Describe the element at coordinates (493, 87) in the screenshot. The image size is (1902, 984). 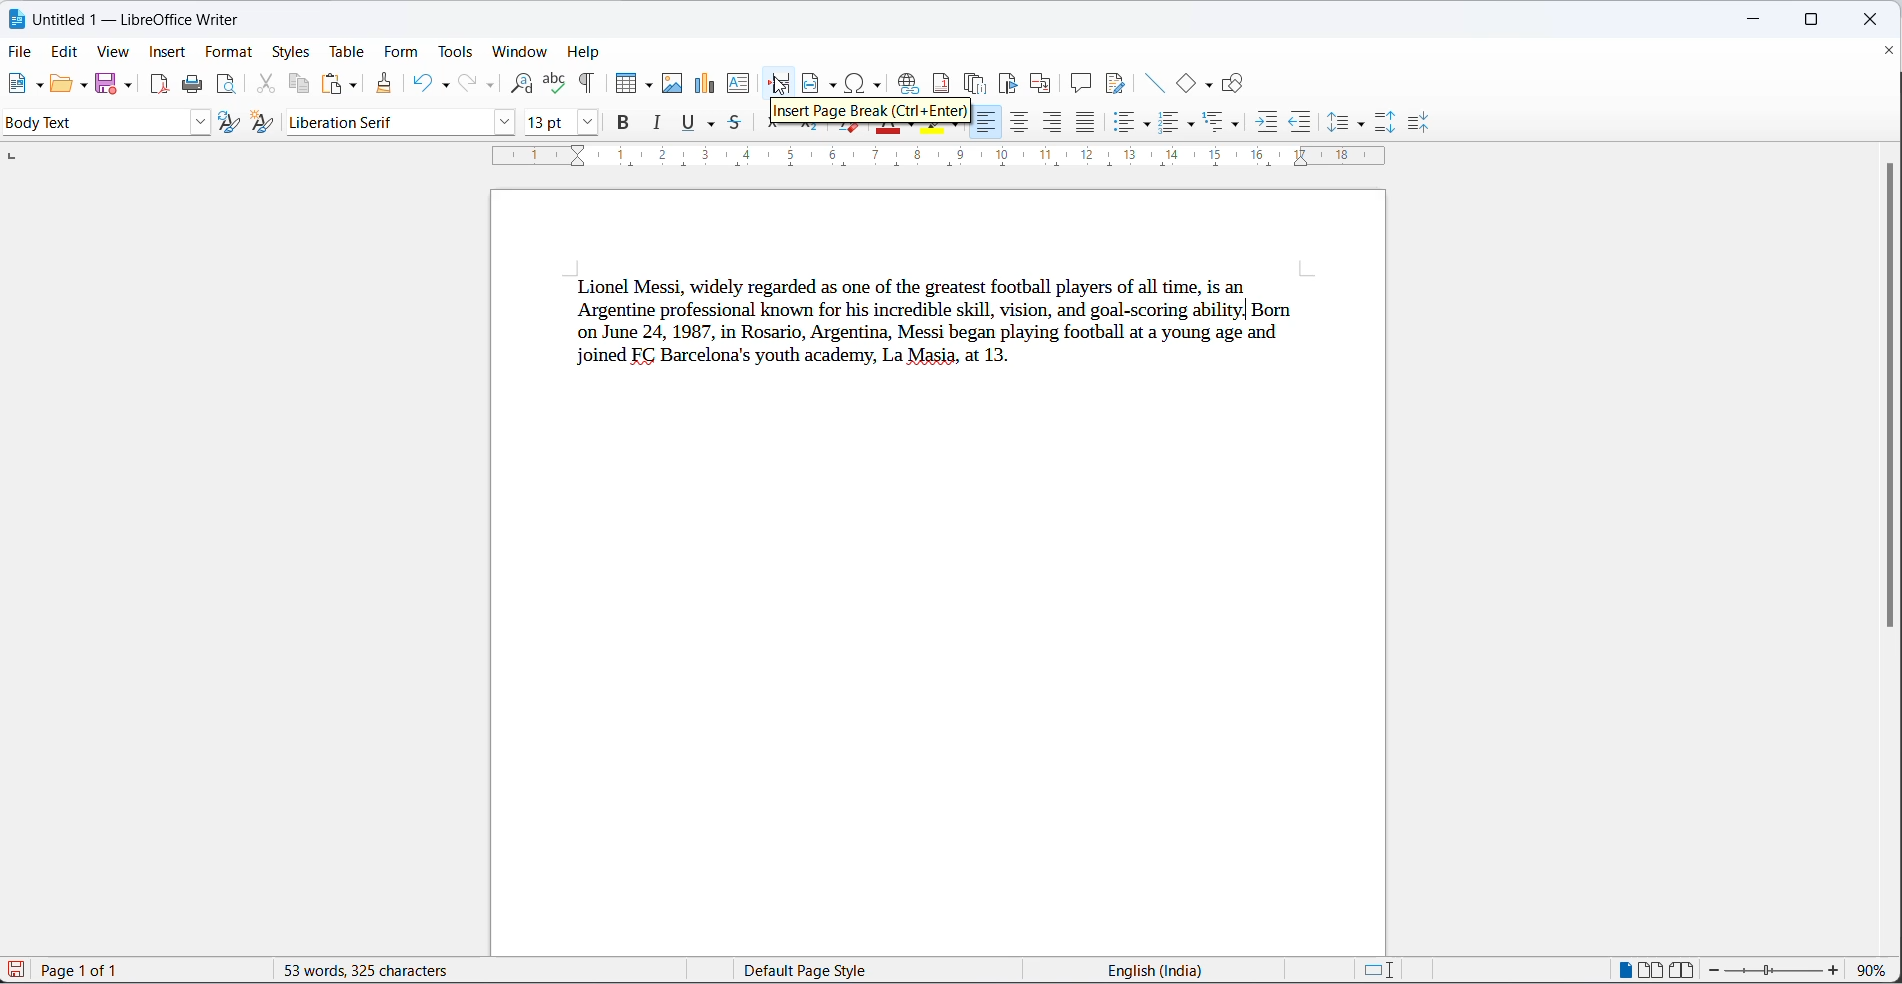
I see `redo option` at that location.